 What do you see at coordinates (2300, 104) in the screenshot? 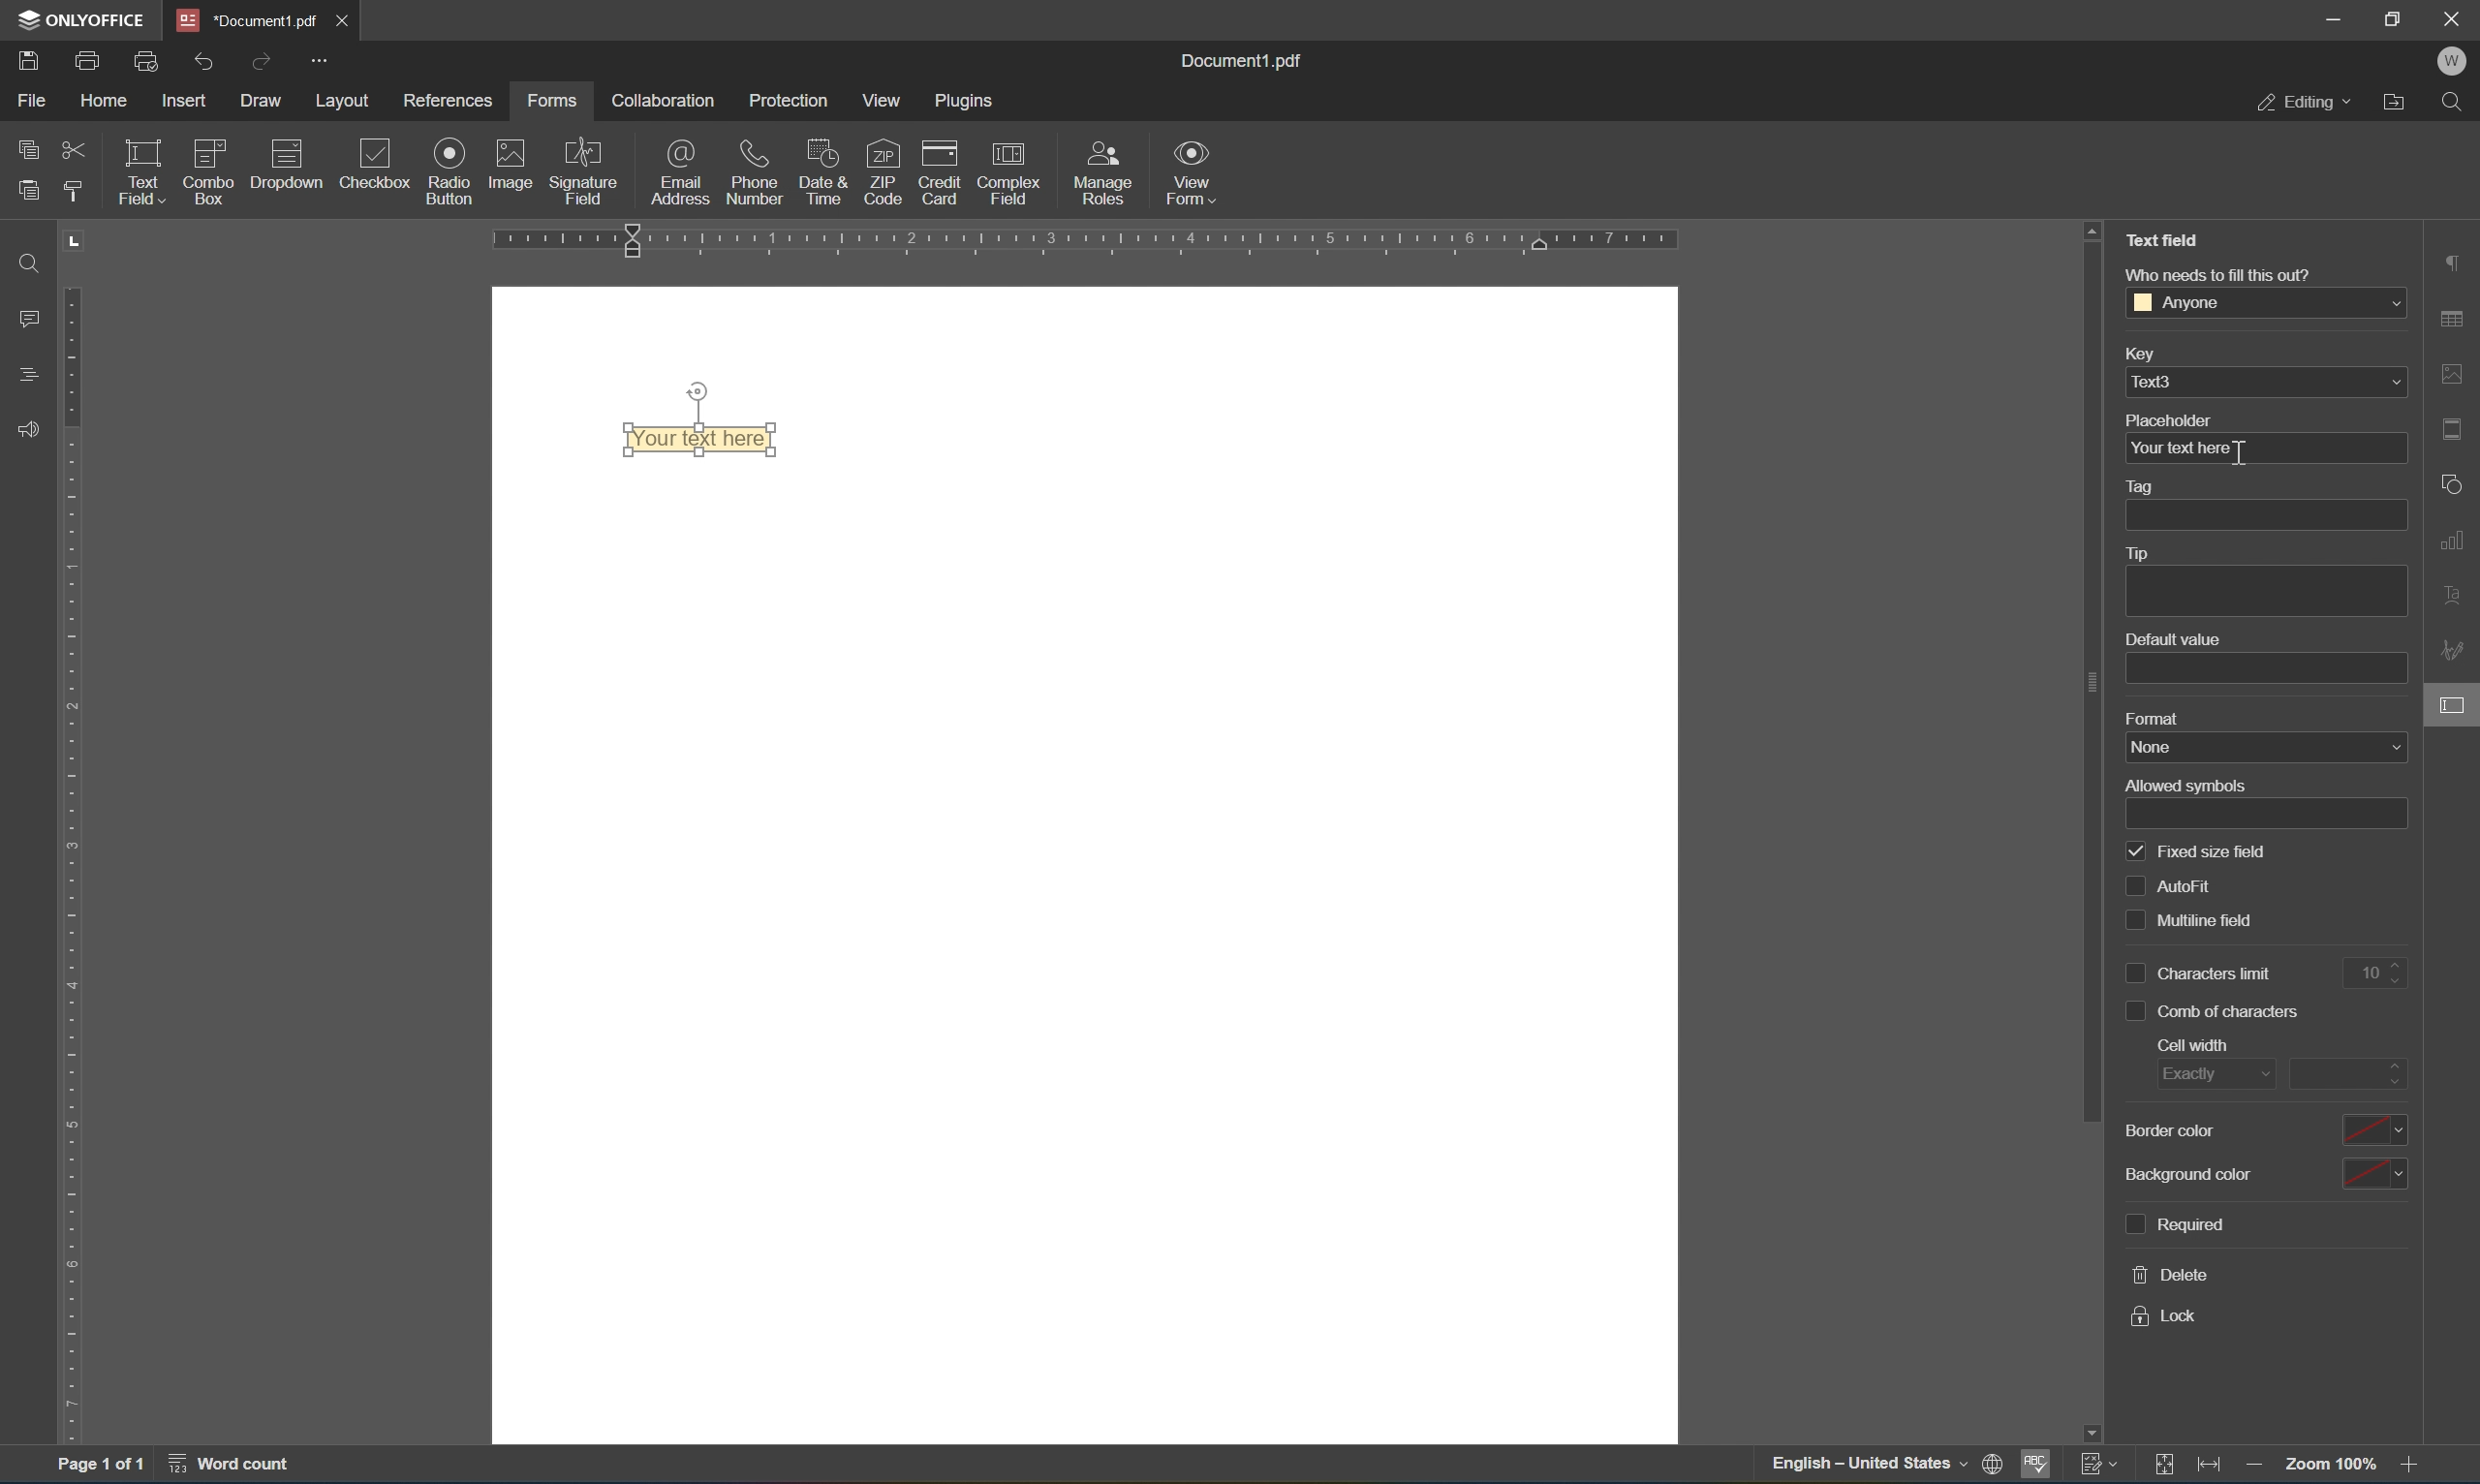
I see `editing` at bounding box center [2300, 104].